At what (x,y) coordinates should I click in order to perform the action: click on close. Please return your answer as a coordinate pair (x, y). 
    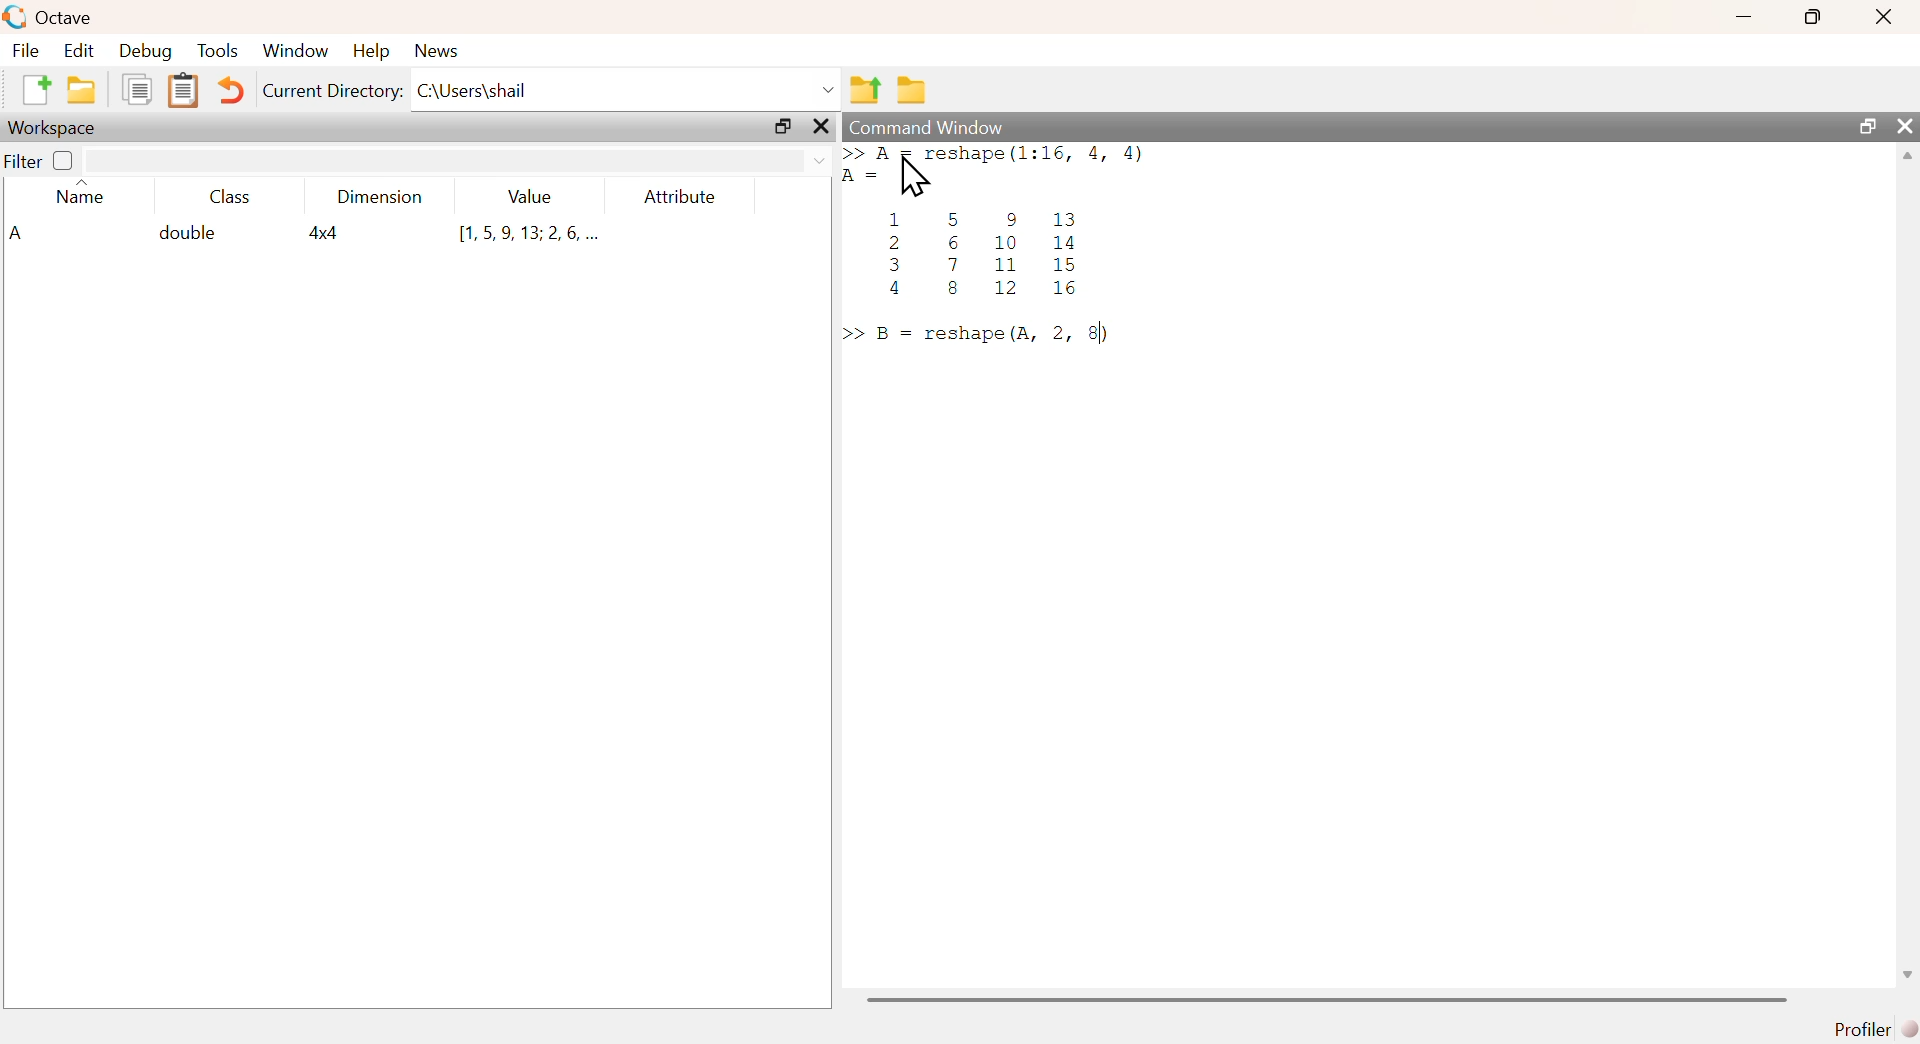
    Looking at the image, I should click on (1881, 19).